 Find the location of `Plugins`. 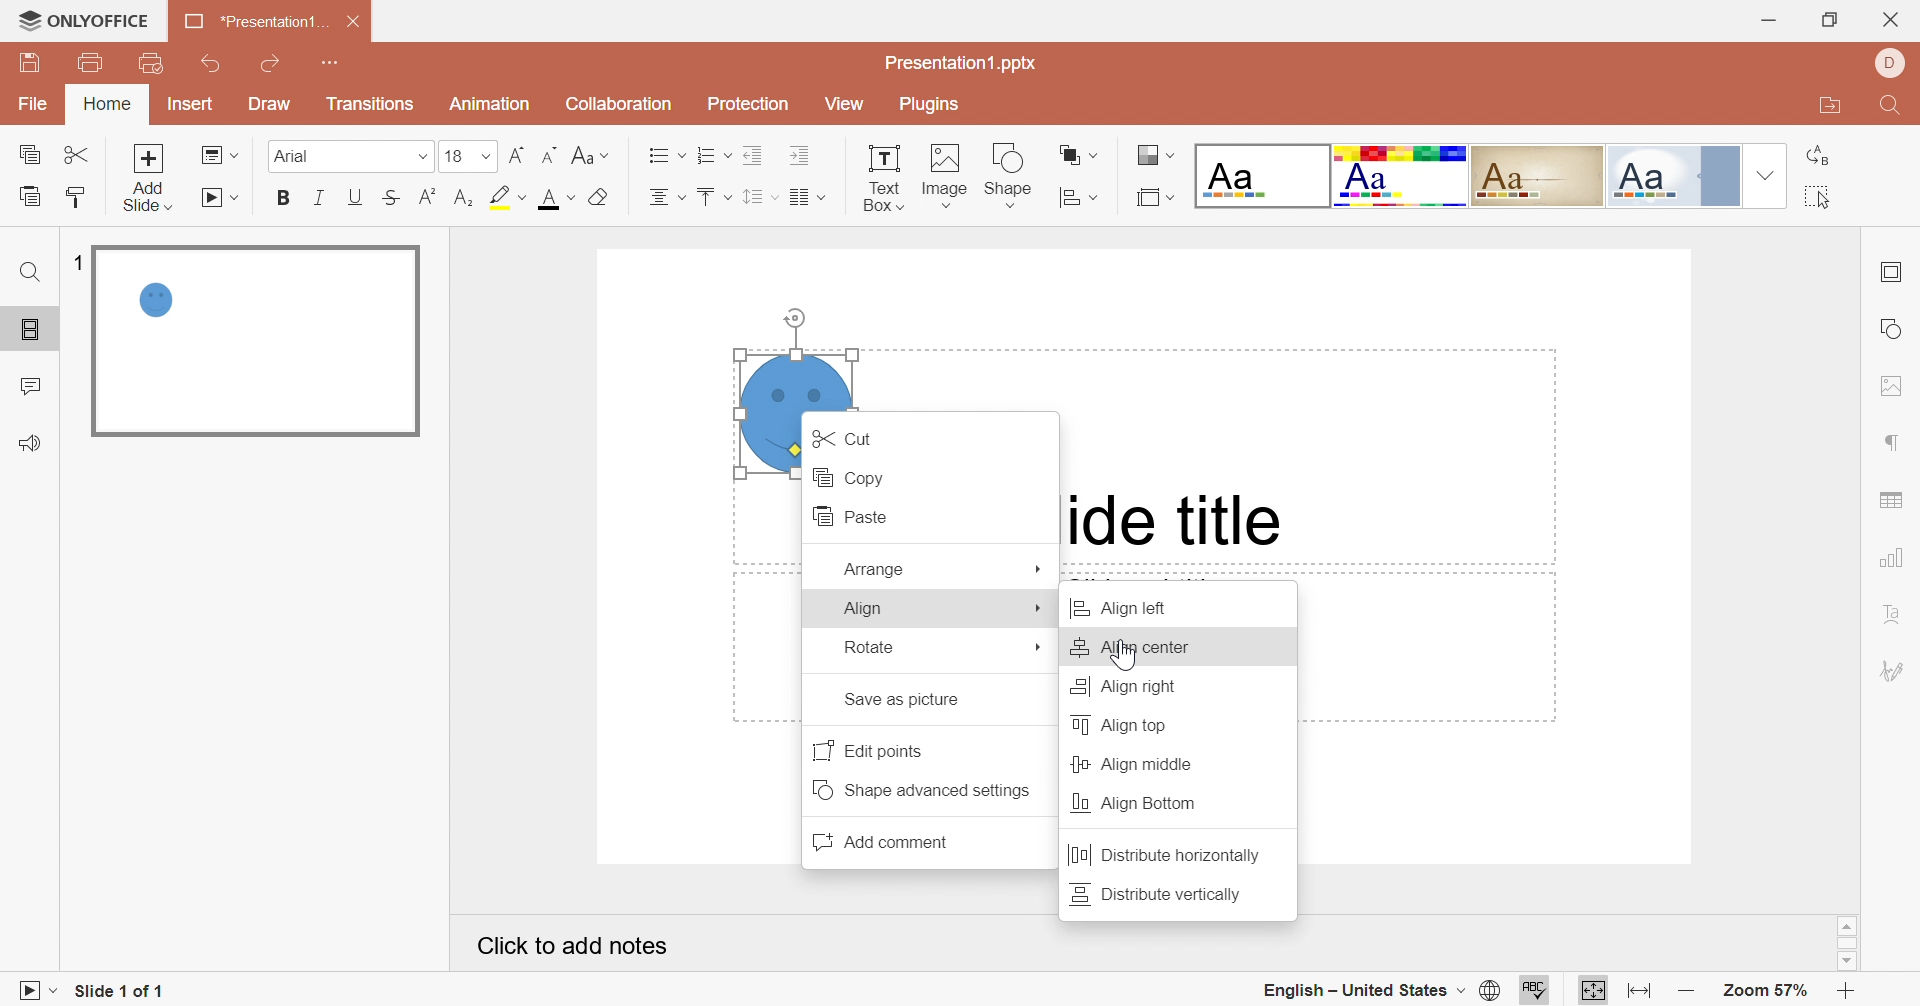

Plugins is located at coordinates (925, 107).